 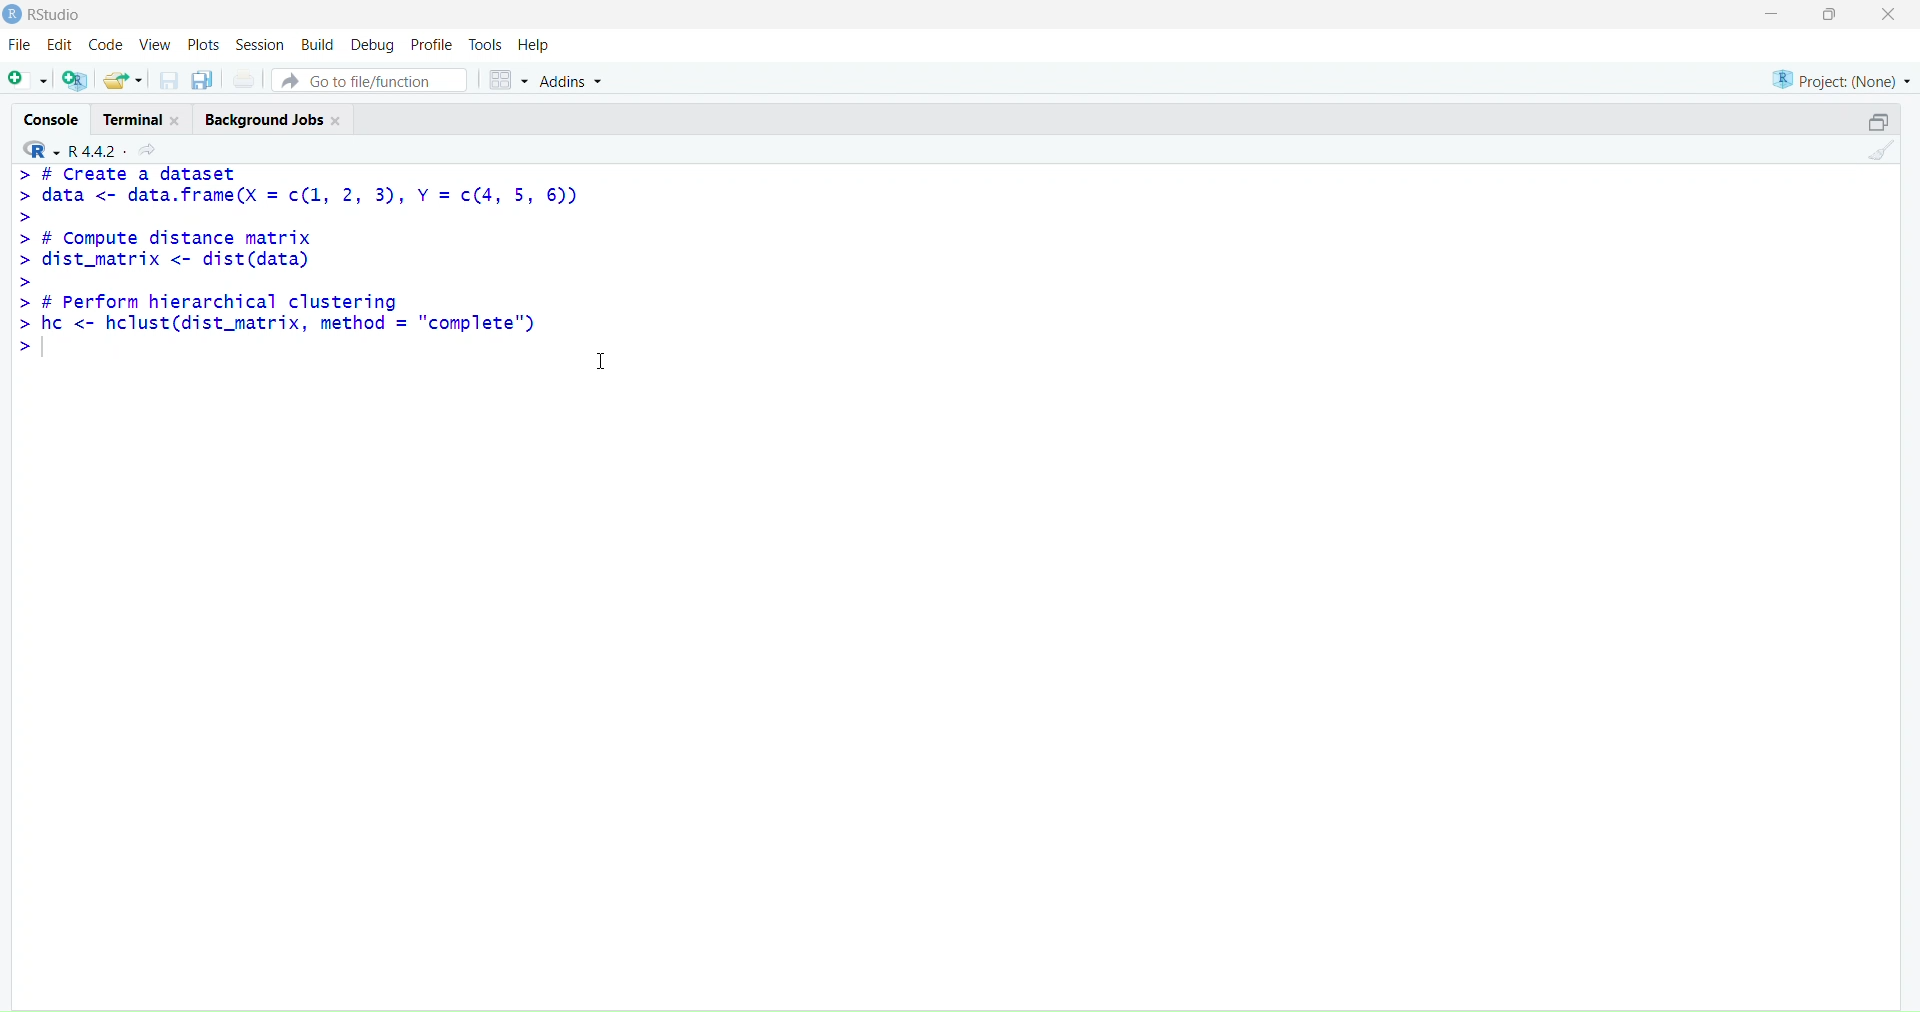 I want to click on R .4.4.2~/, so click(x=97, y=152).